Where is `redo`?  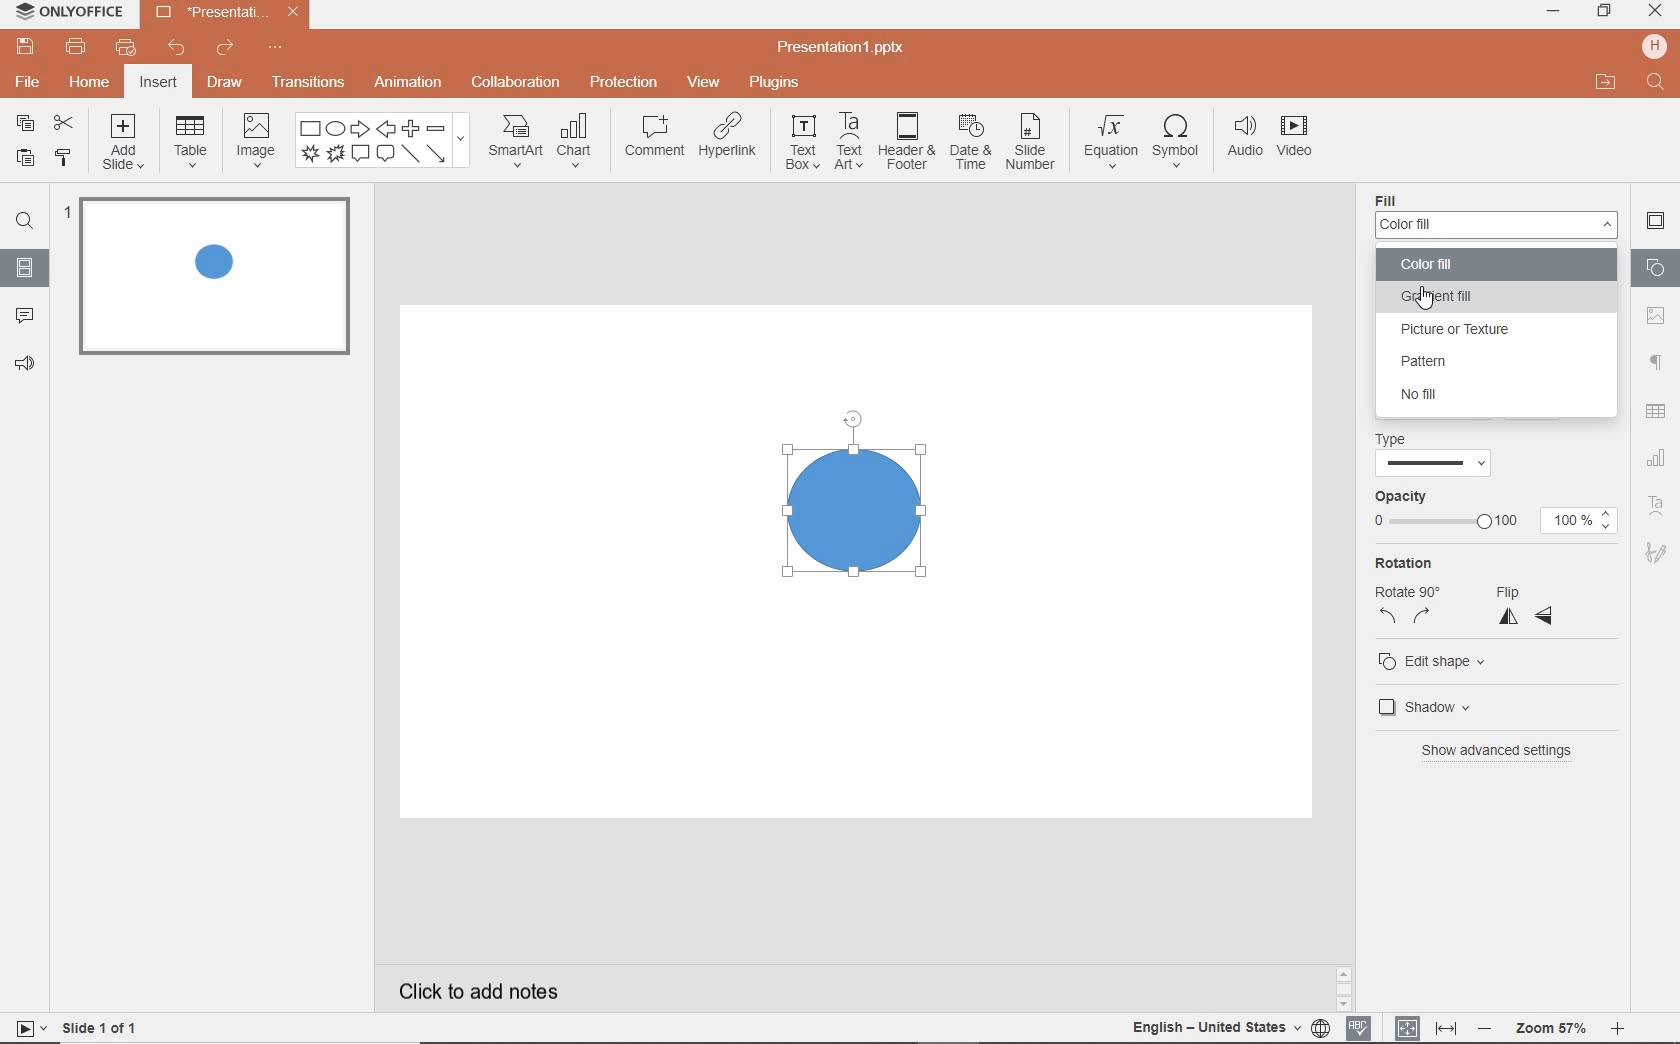
redo is located at coordinates (226, 48).